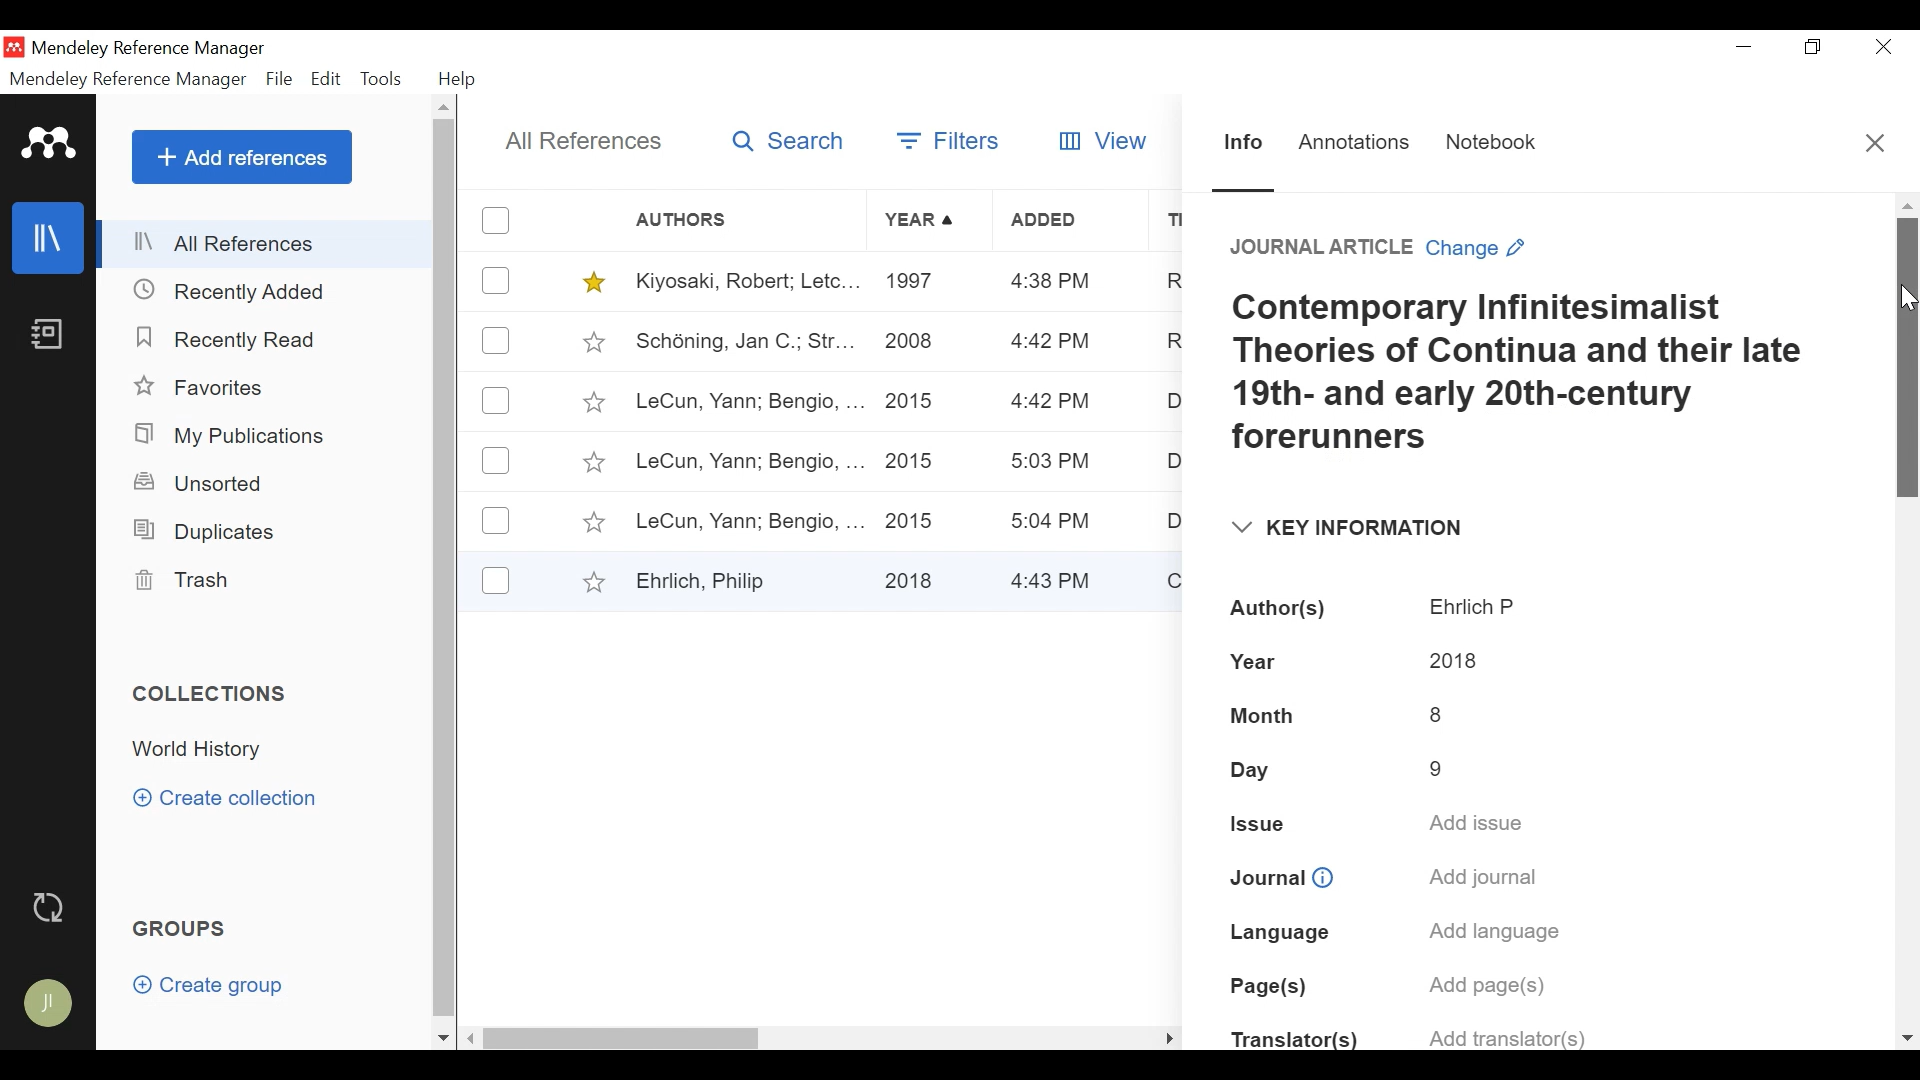 Image resolution: width=1920 pixels, height=1080 pixels. I want to click on 2015, so click(914, 400).